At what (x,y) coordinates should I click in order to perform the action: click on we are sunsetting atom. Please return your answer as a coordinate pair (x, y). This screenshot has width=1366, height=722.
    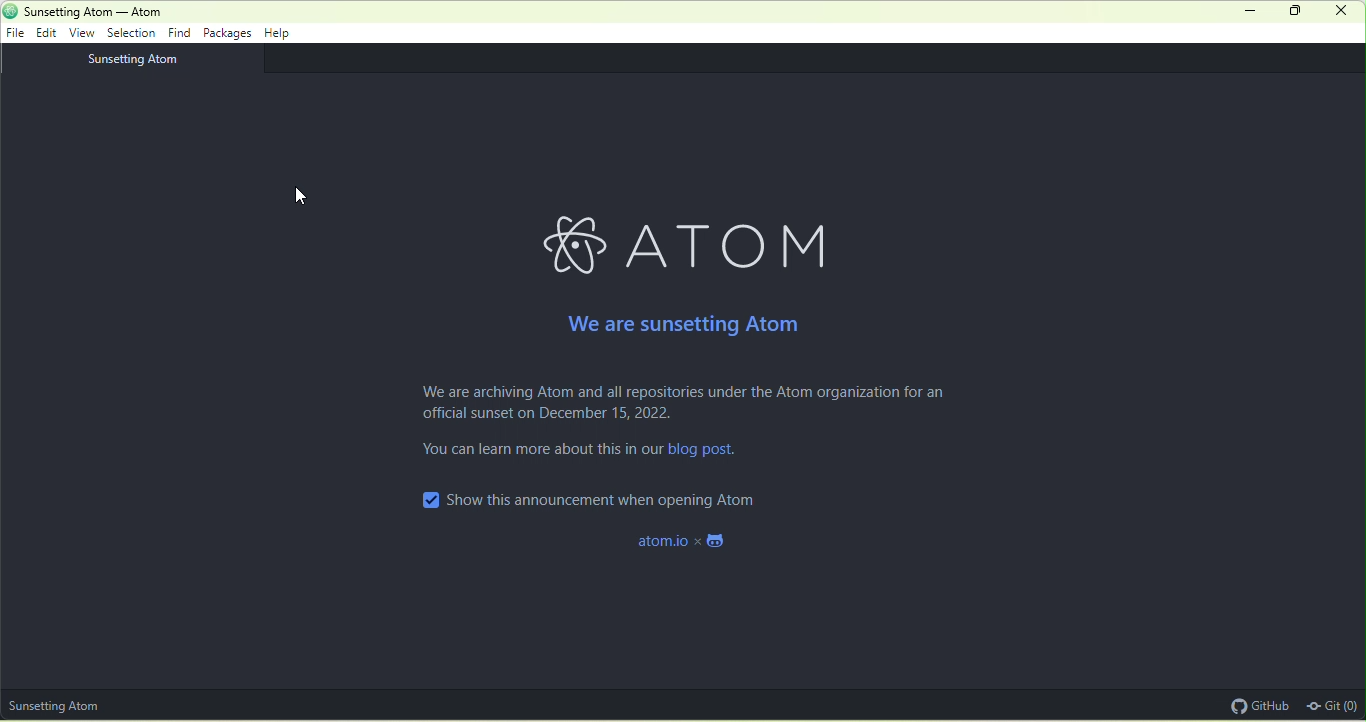
    Looking at the image, I should click on (687, 320).